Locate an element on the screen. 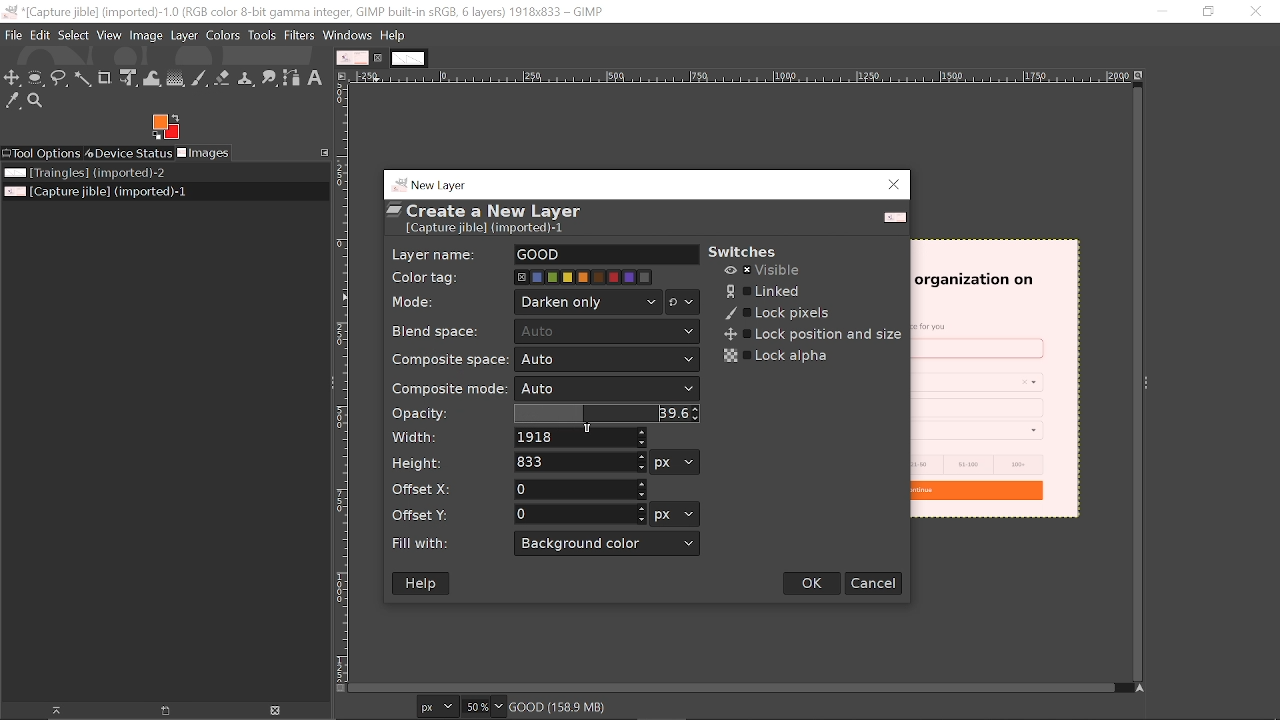  Filters is located at coordinates (300, 35).